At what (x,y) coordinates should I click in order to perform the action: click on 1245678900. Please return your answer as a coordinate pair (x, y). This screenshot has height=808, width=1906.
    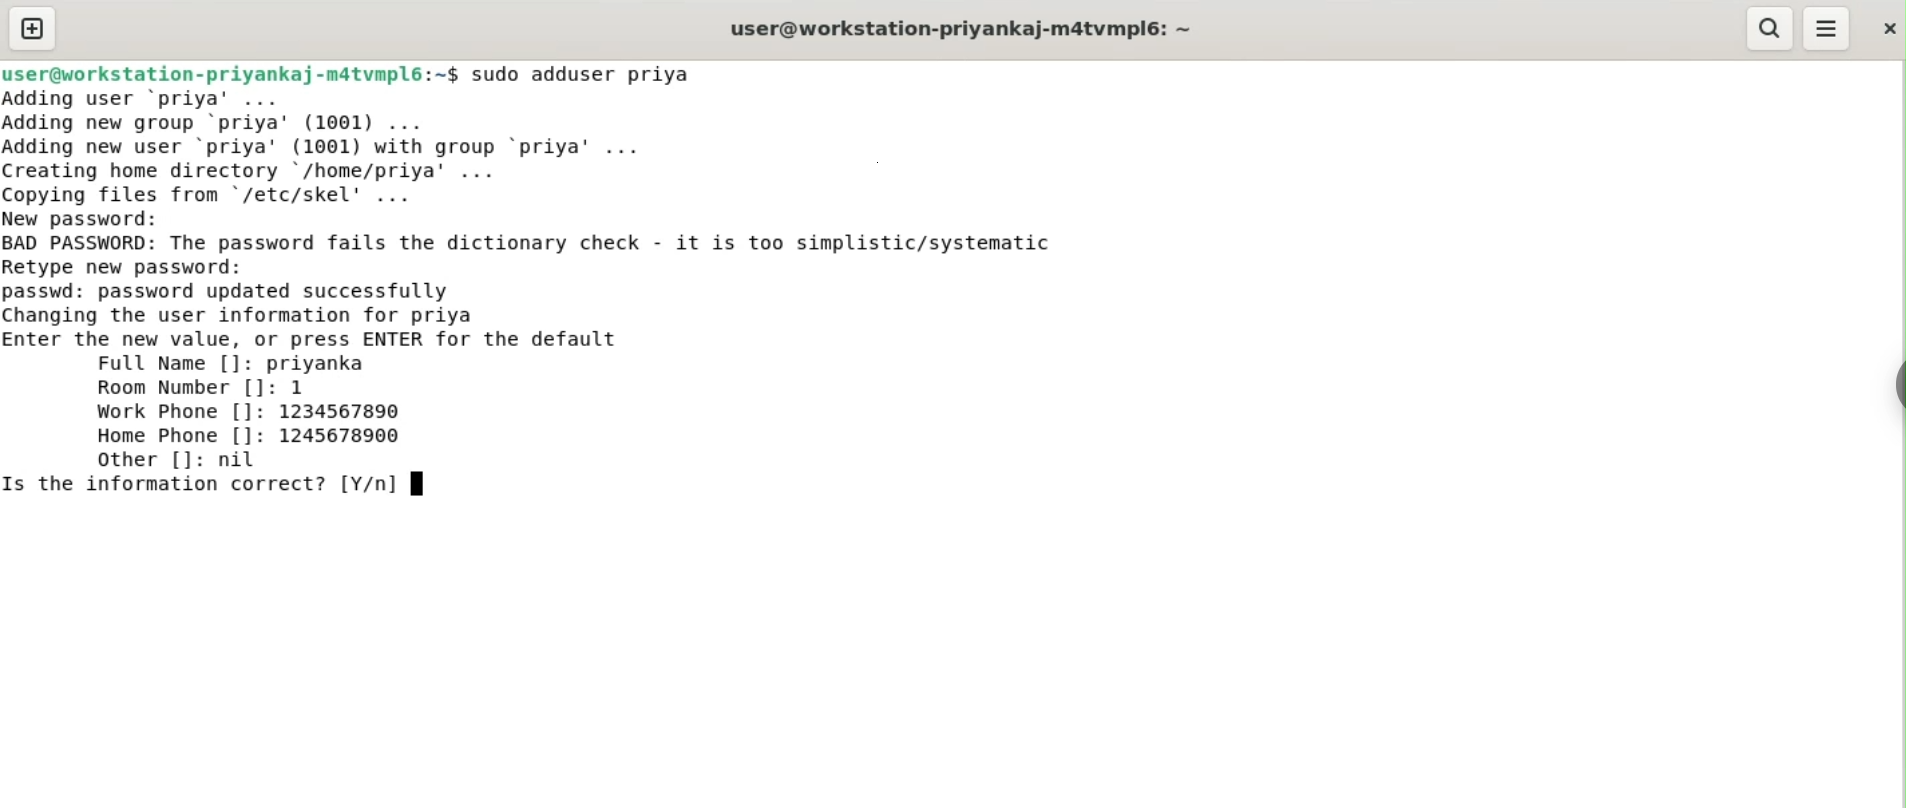
    Looking at the image, I should click on (347, 438).